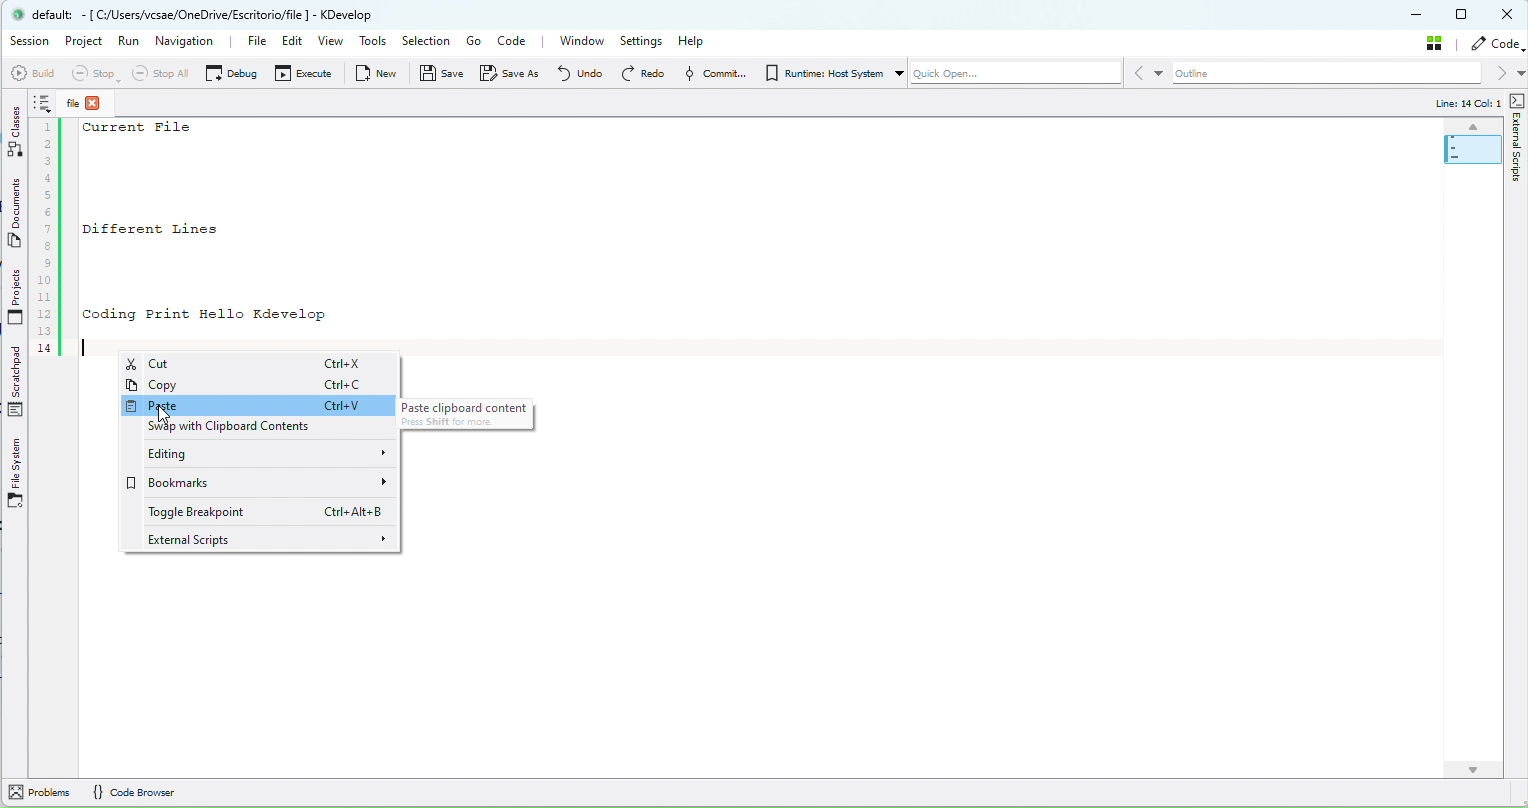  I want to click on Projects, so click(16, 299).